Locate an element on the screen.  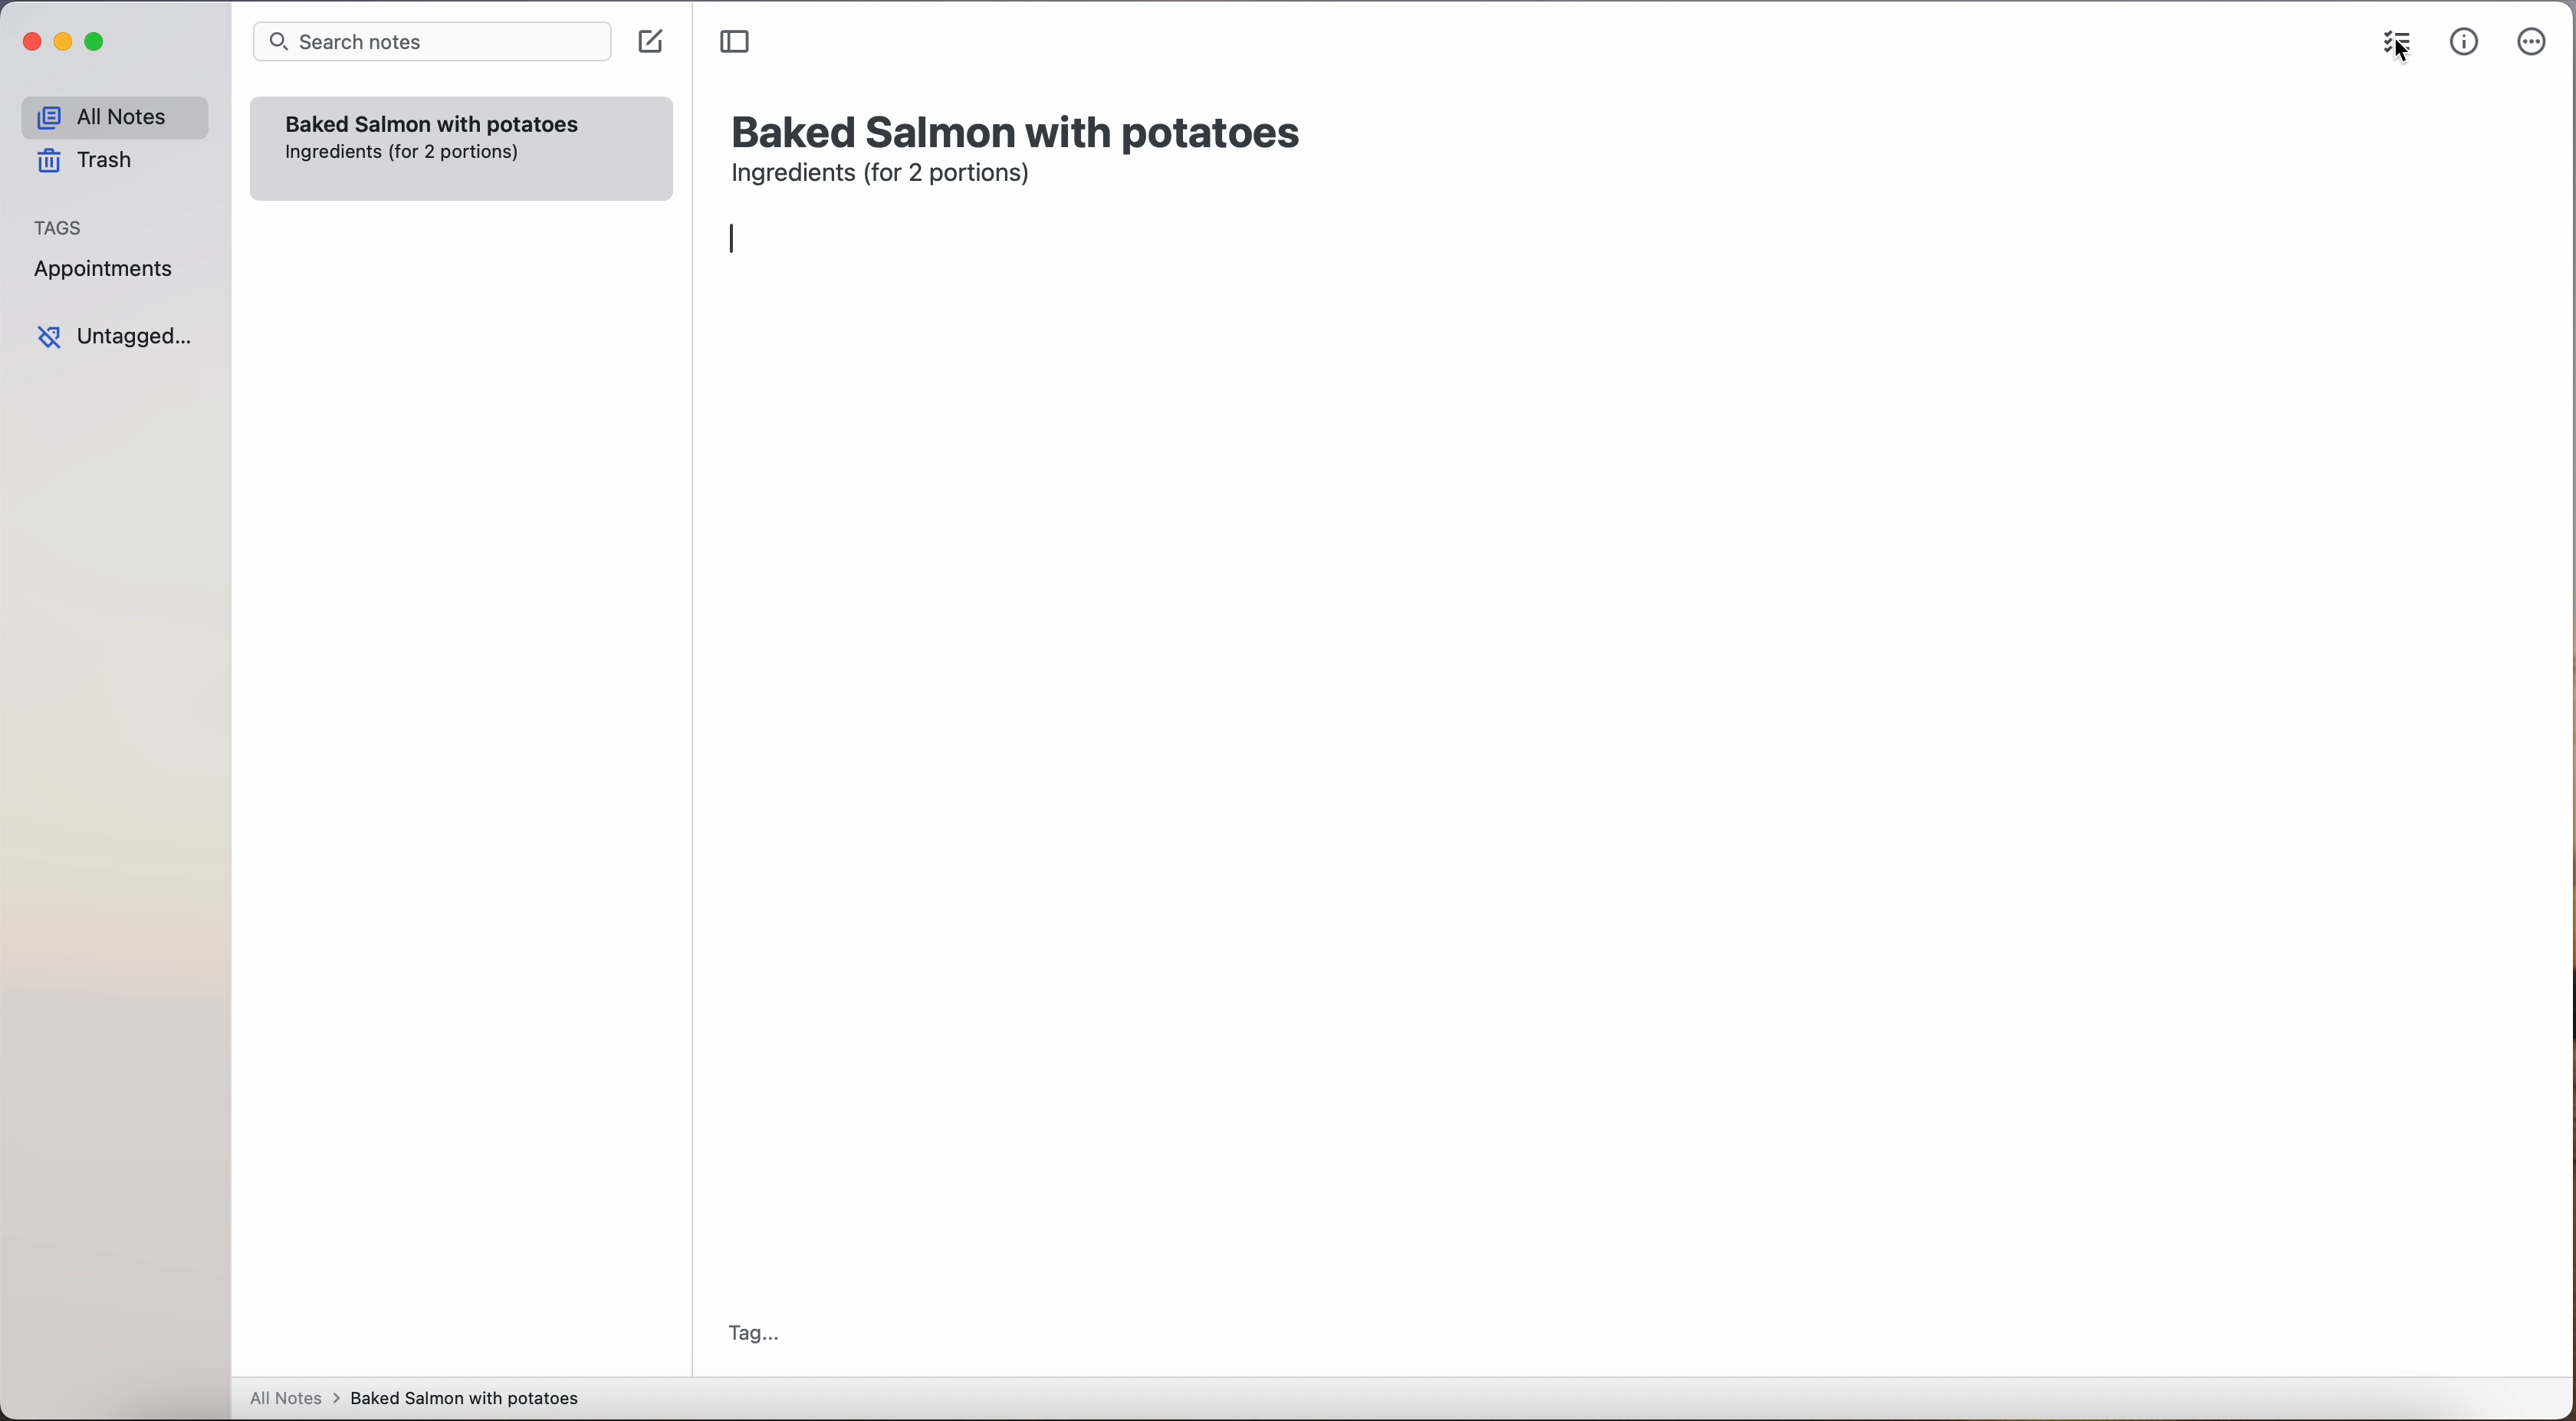
tags is located at coordinates (59, 225).